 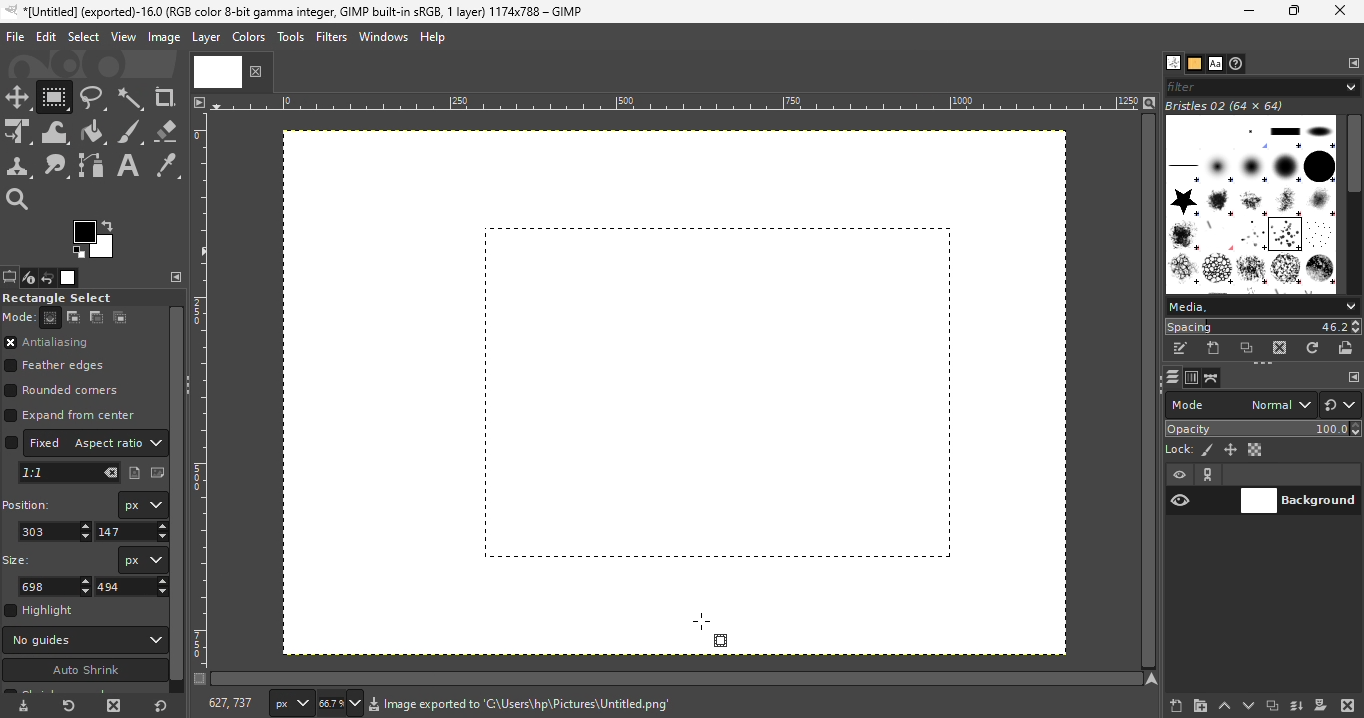 I want to click on Close, so click(x=1341, y=11).